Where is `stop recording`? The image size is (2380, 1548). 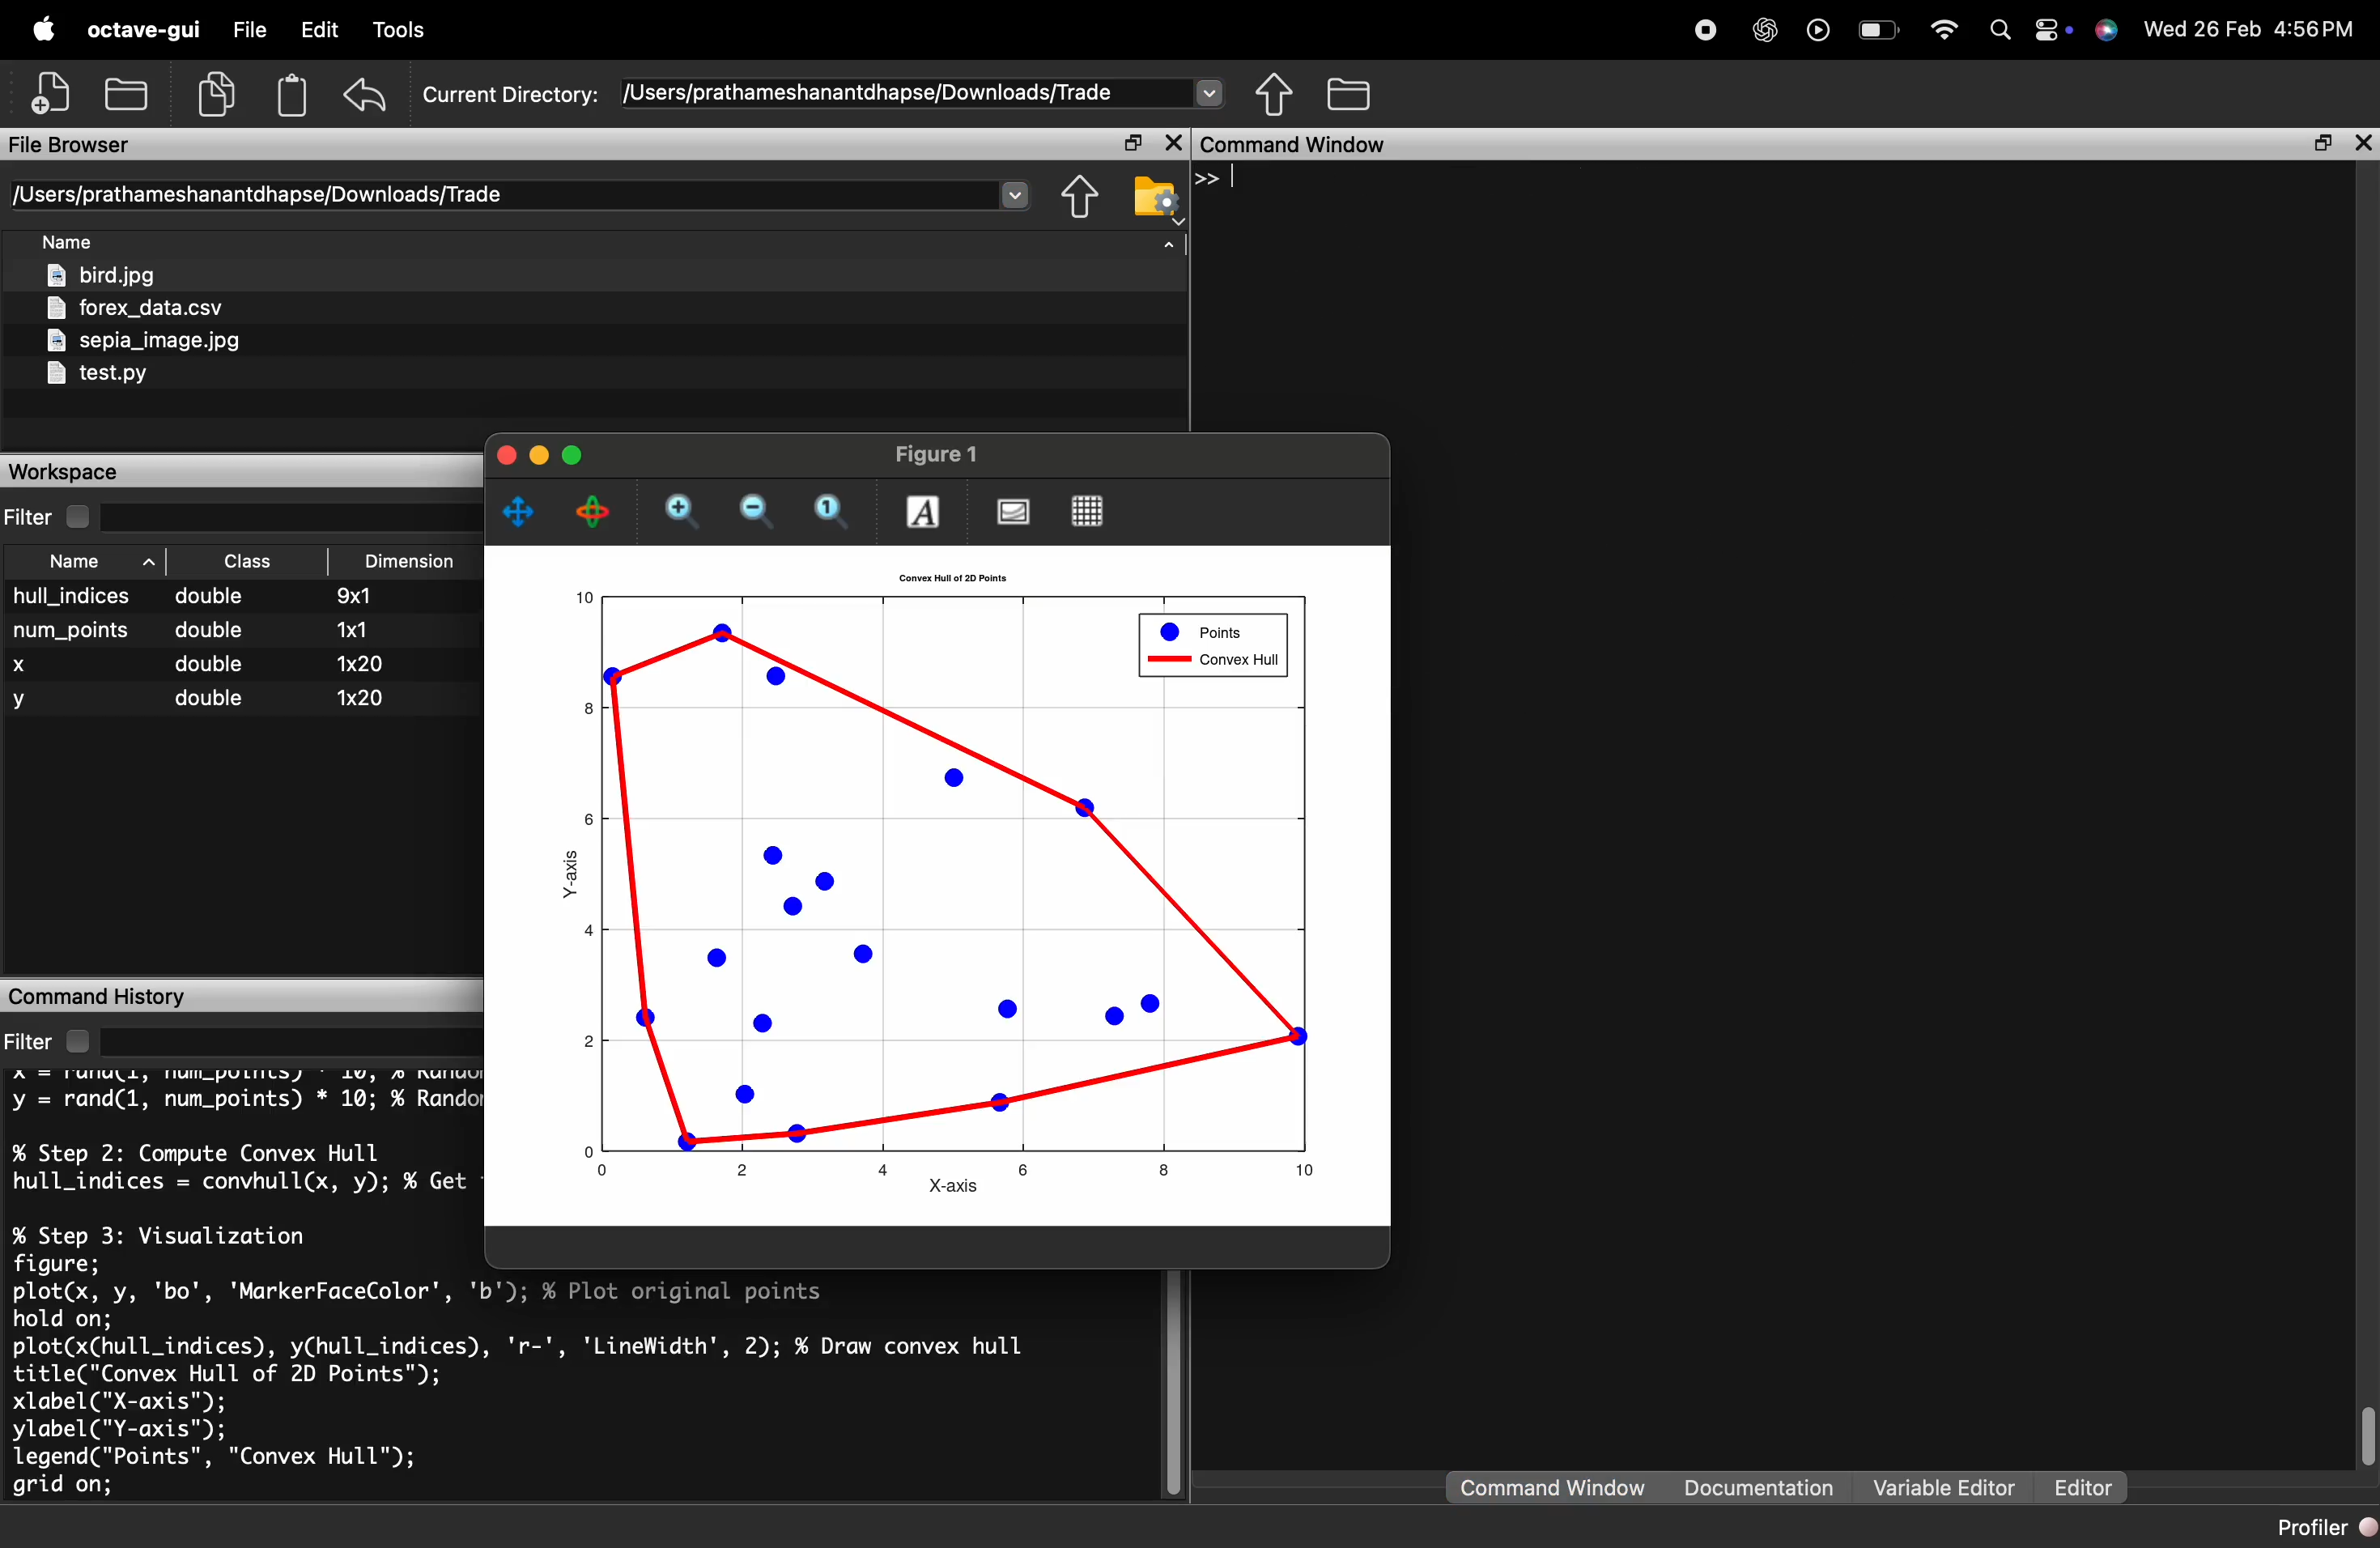 stop recording is located at coordinates (1710, 28).